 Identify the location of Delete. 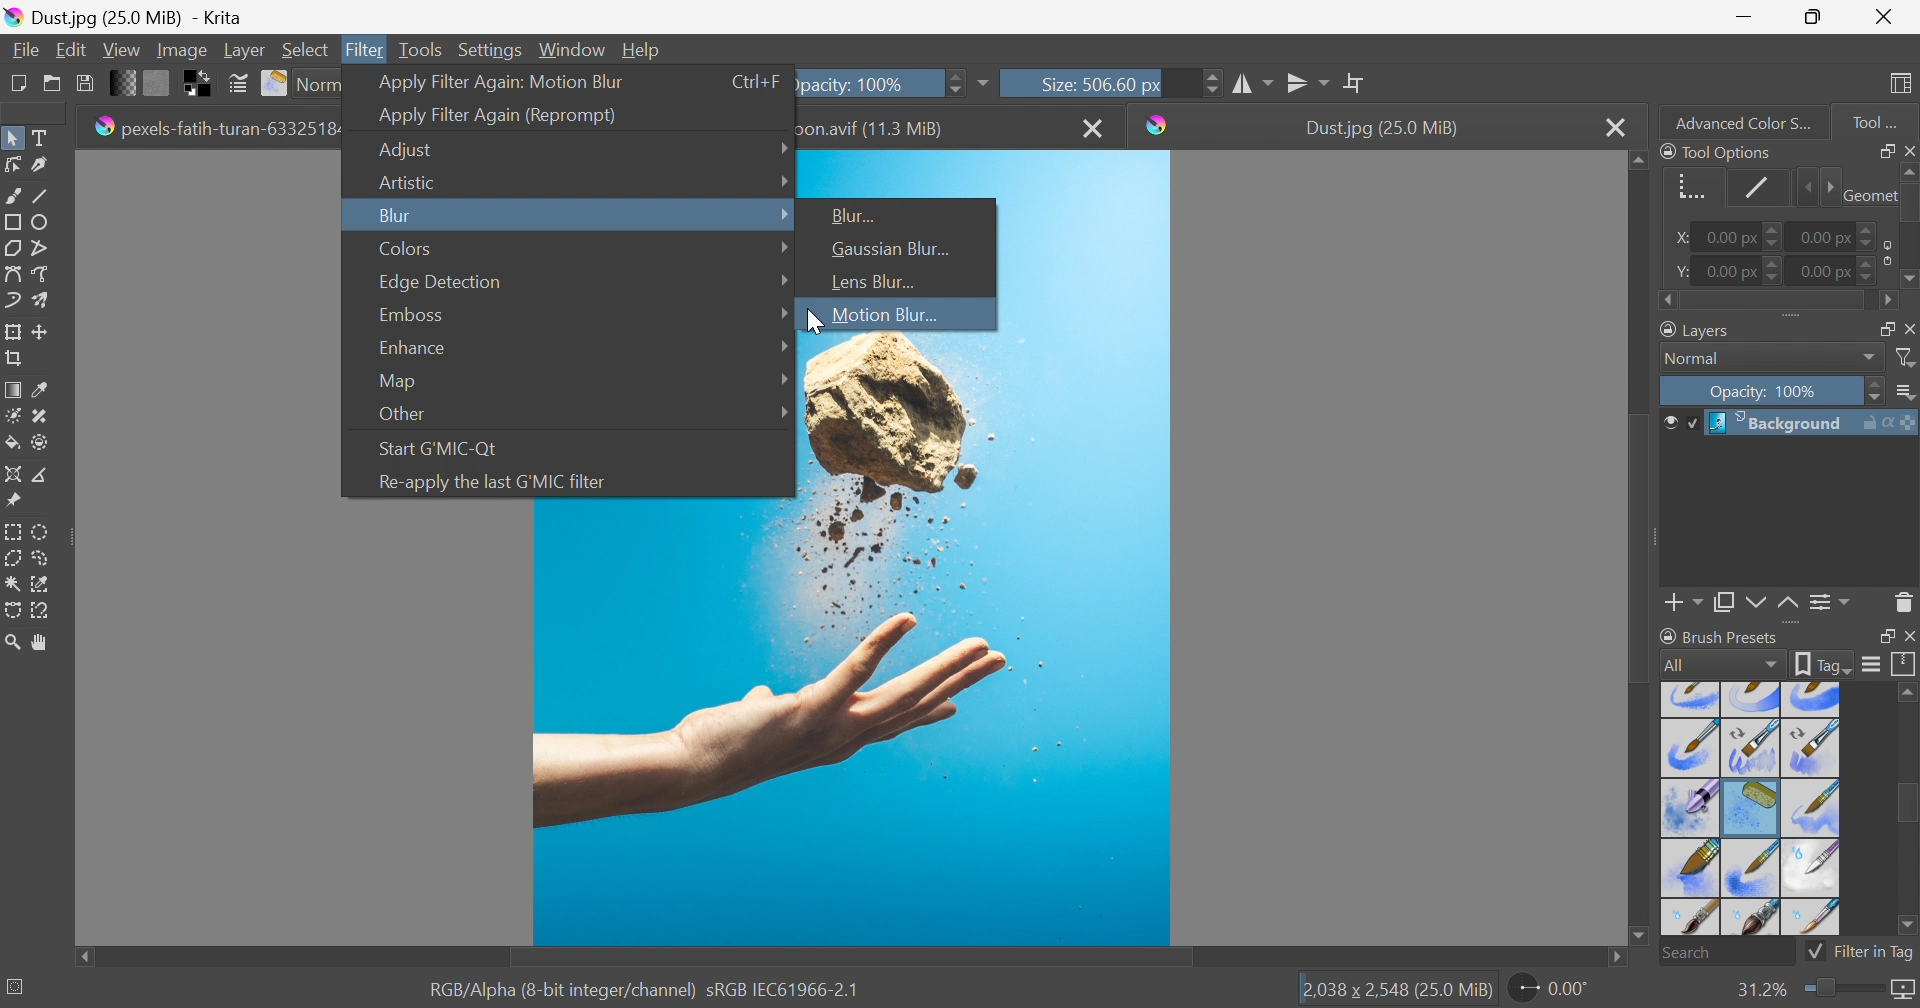
(1904, 601).